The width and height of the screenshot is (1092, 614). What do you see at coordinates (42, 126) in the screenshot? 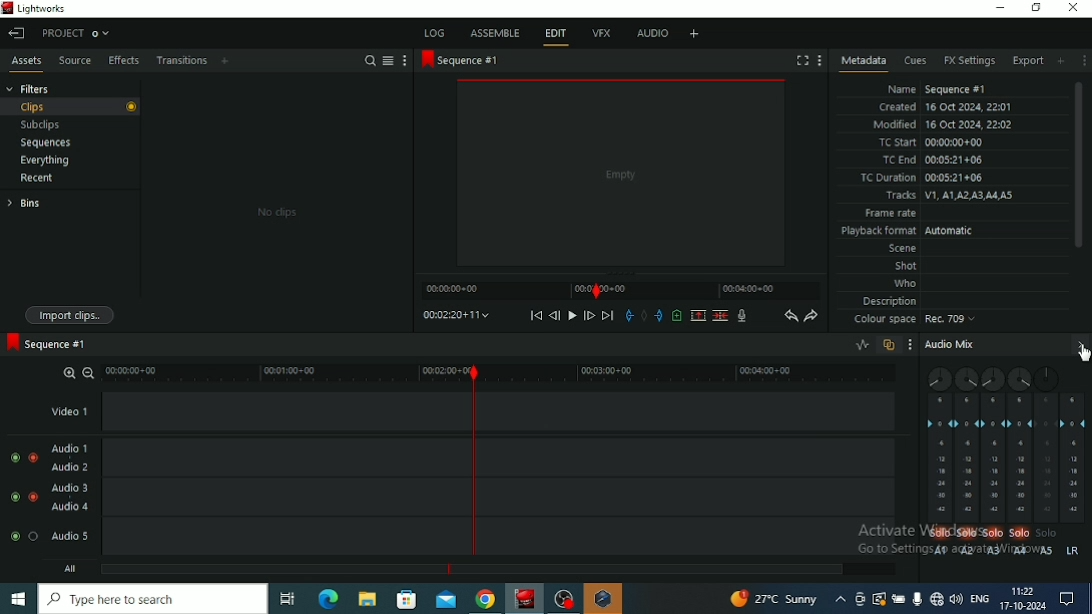
I see `Subclips` at bounding box center [42, 126].